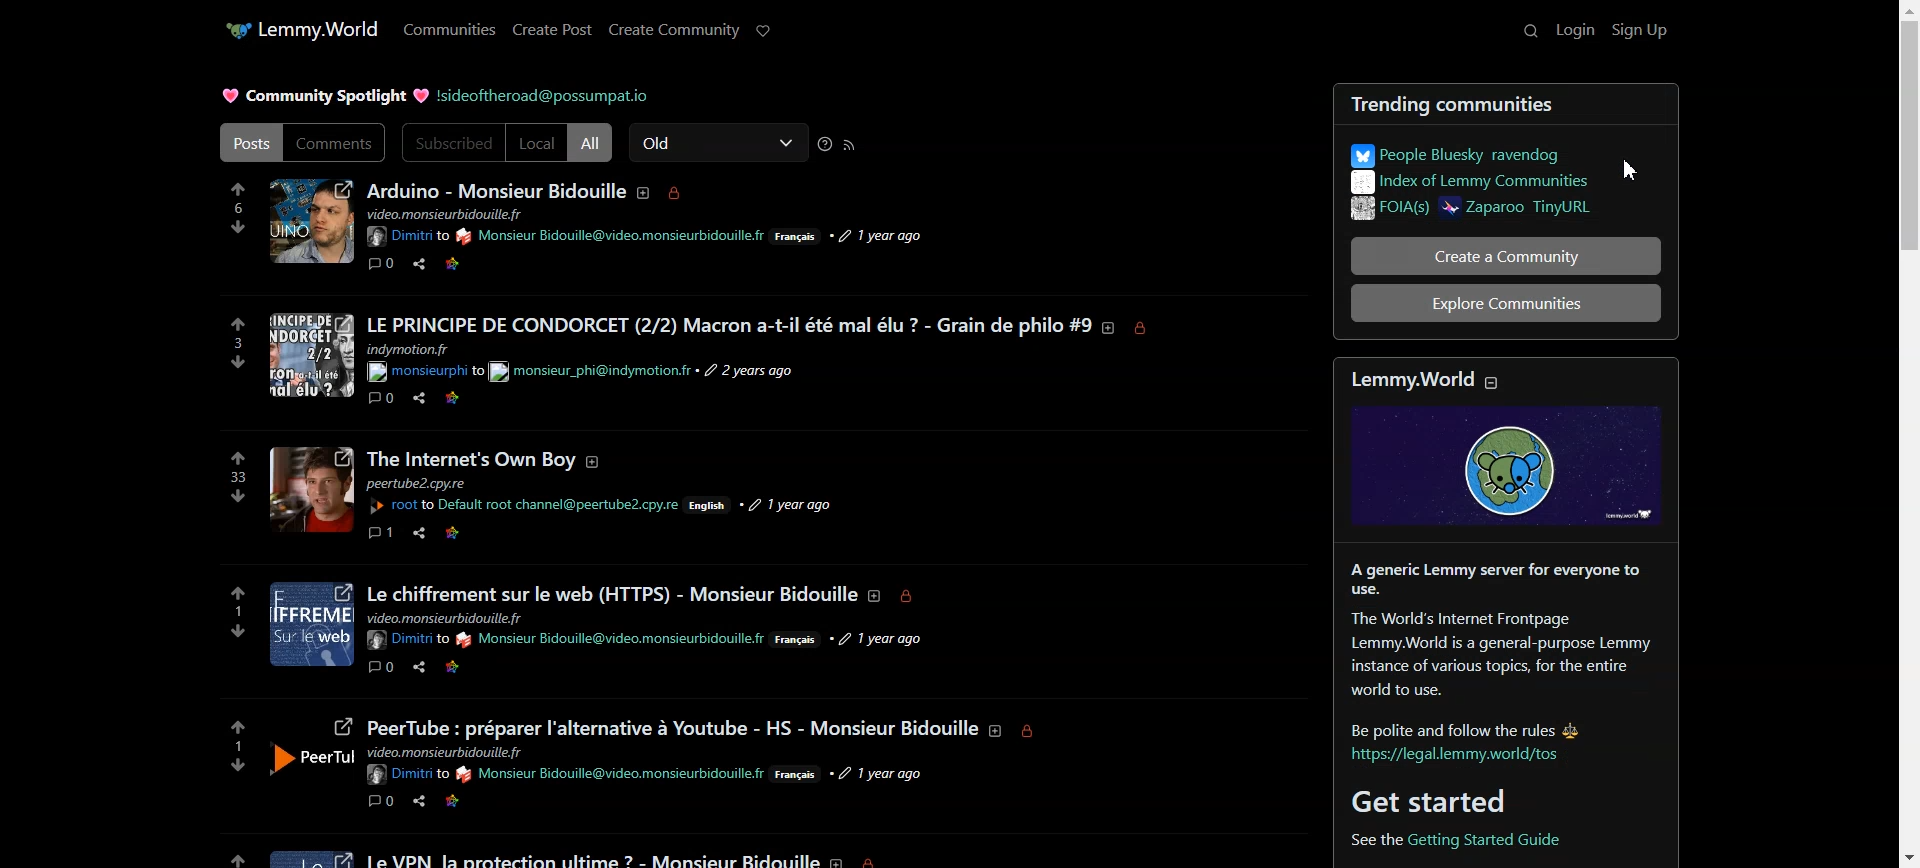 The image size is (1920, 868). Describe the element at coordinates (450, 28) in the screenshot. I see `Communities` at that location.